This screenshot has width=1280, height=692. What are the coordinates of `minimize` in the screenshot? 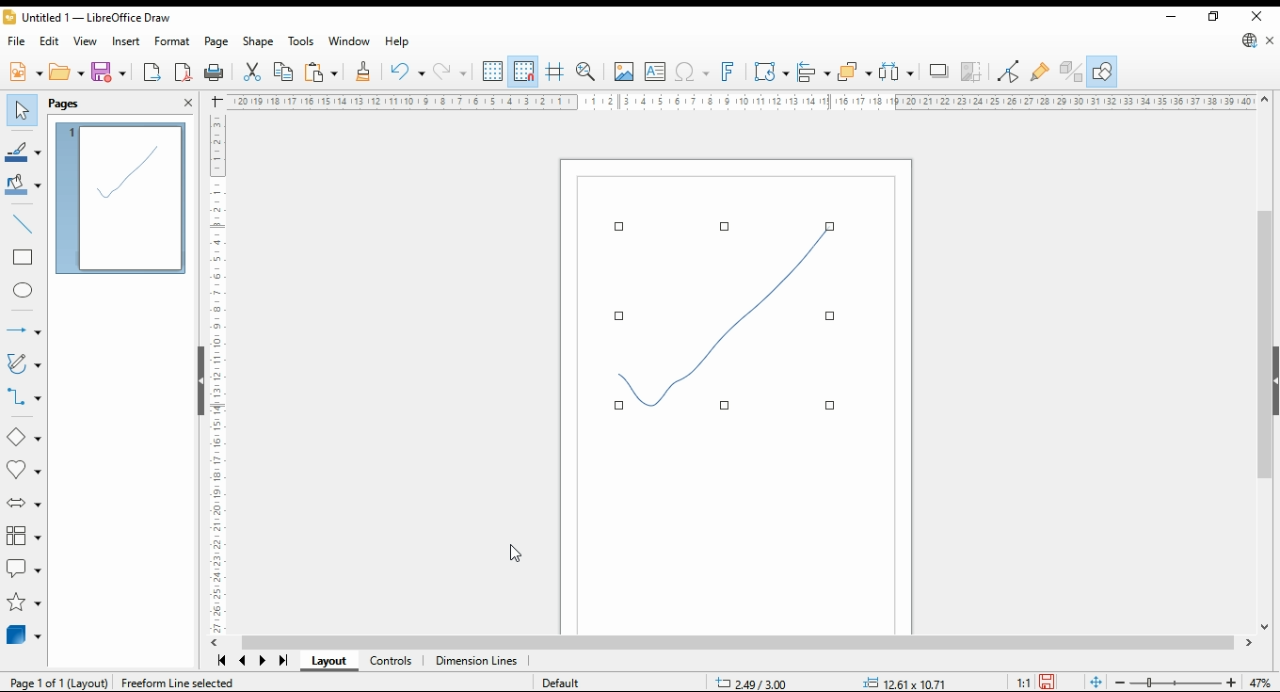 It's located at (1170, 14).